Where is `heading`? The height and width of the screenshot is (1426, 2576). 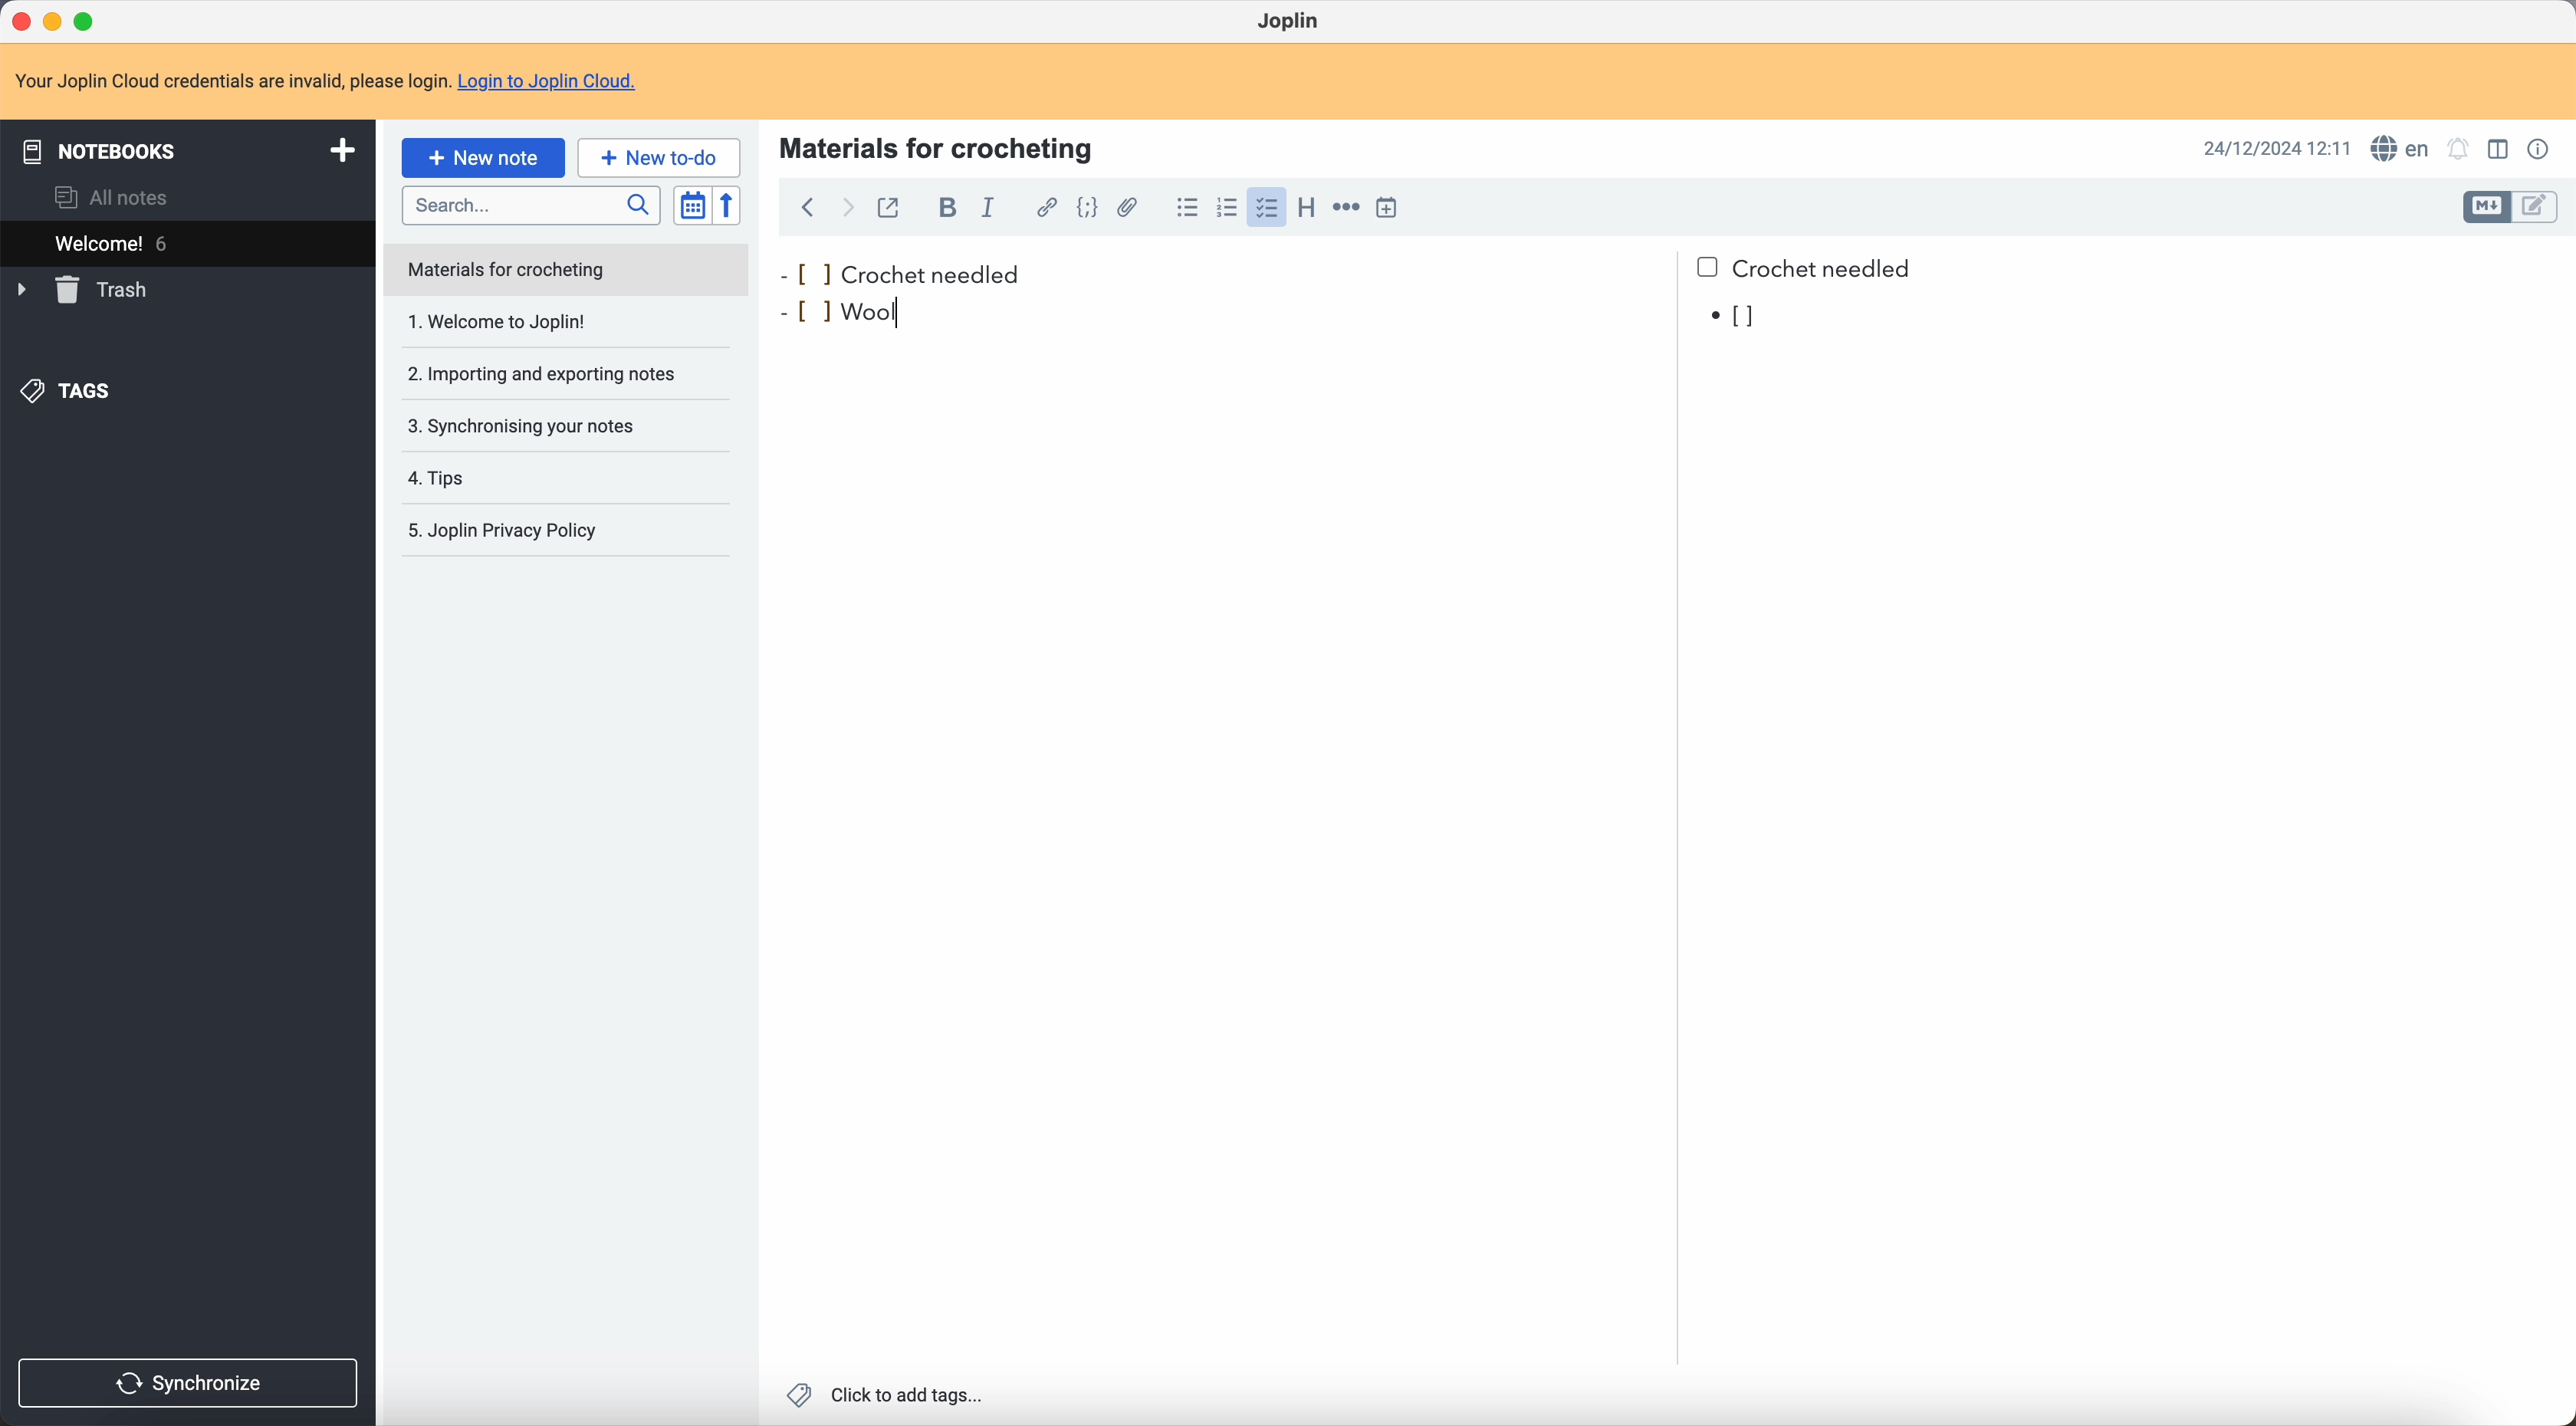
heading is located at coordinates (1304, 207).